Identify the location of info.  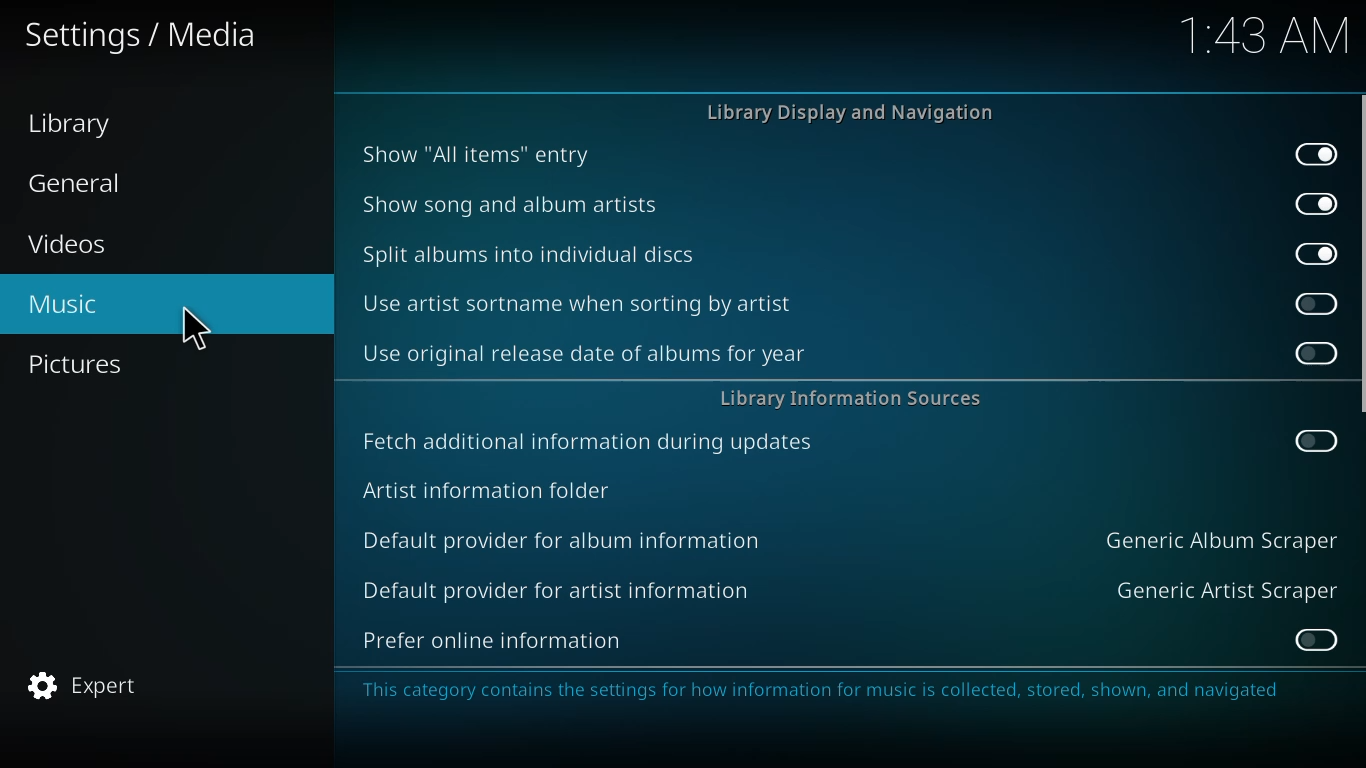
(826, 690).